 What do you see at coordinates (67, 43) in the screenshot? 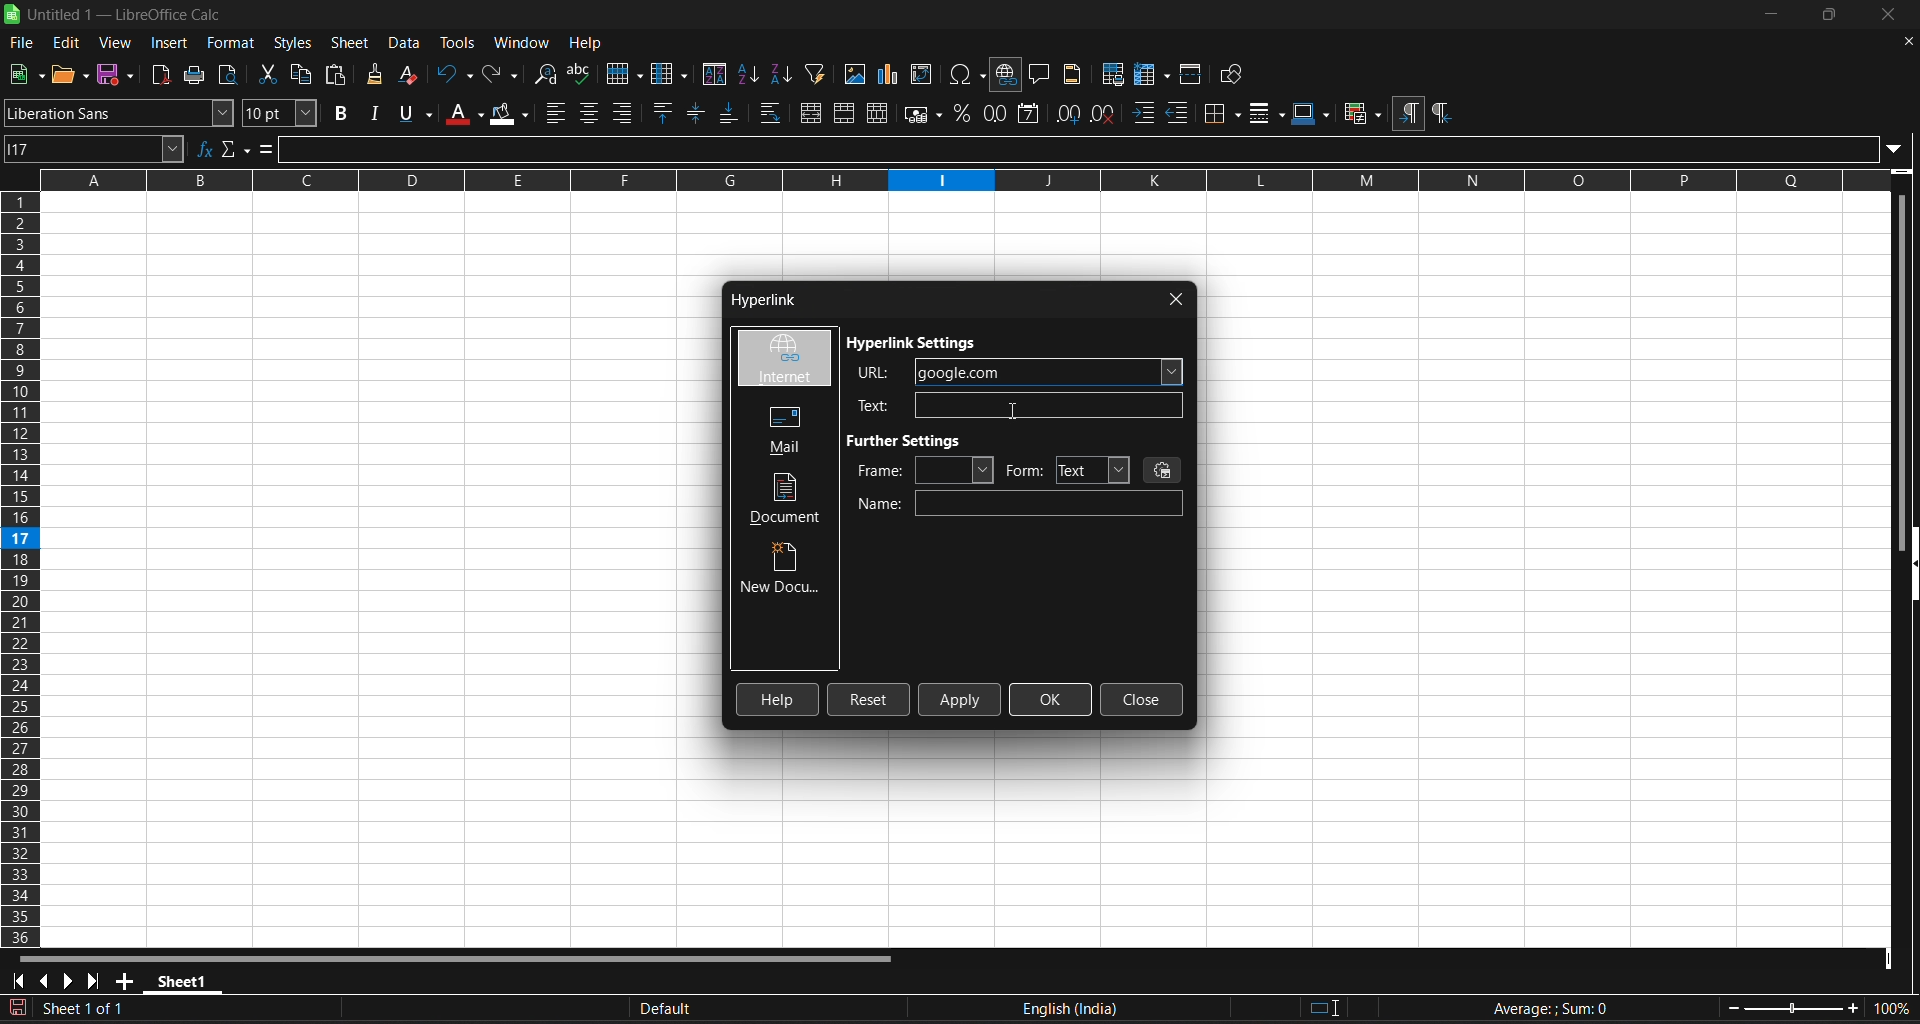
I see `edit` at bounding box center [67, 43].